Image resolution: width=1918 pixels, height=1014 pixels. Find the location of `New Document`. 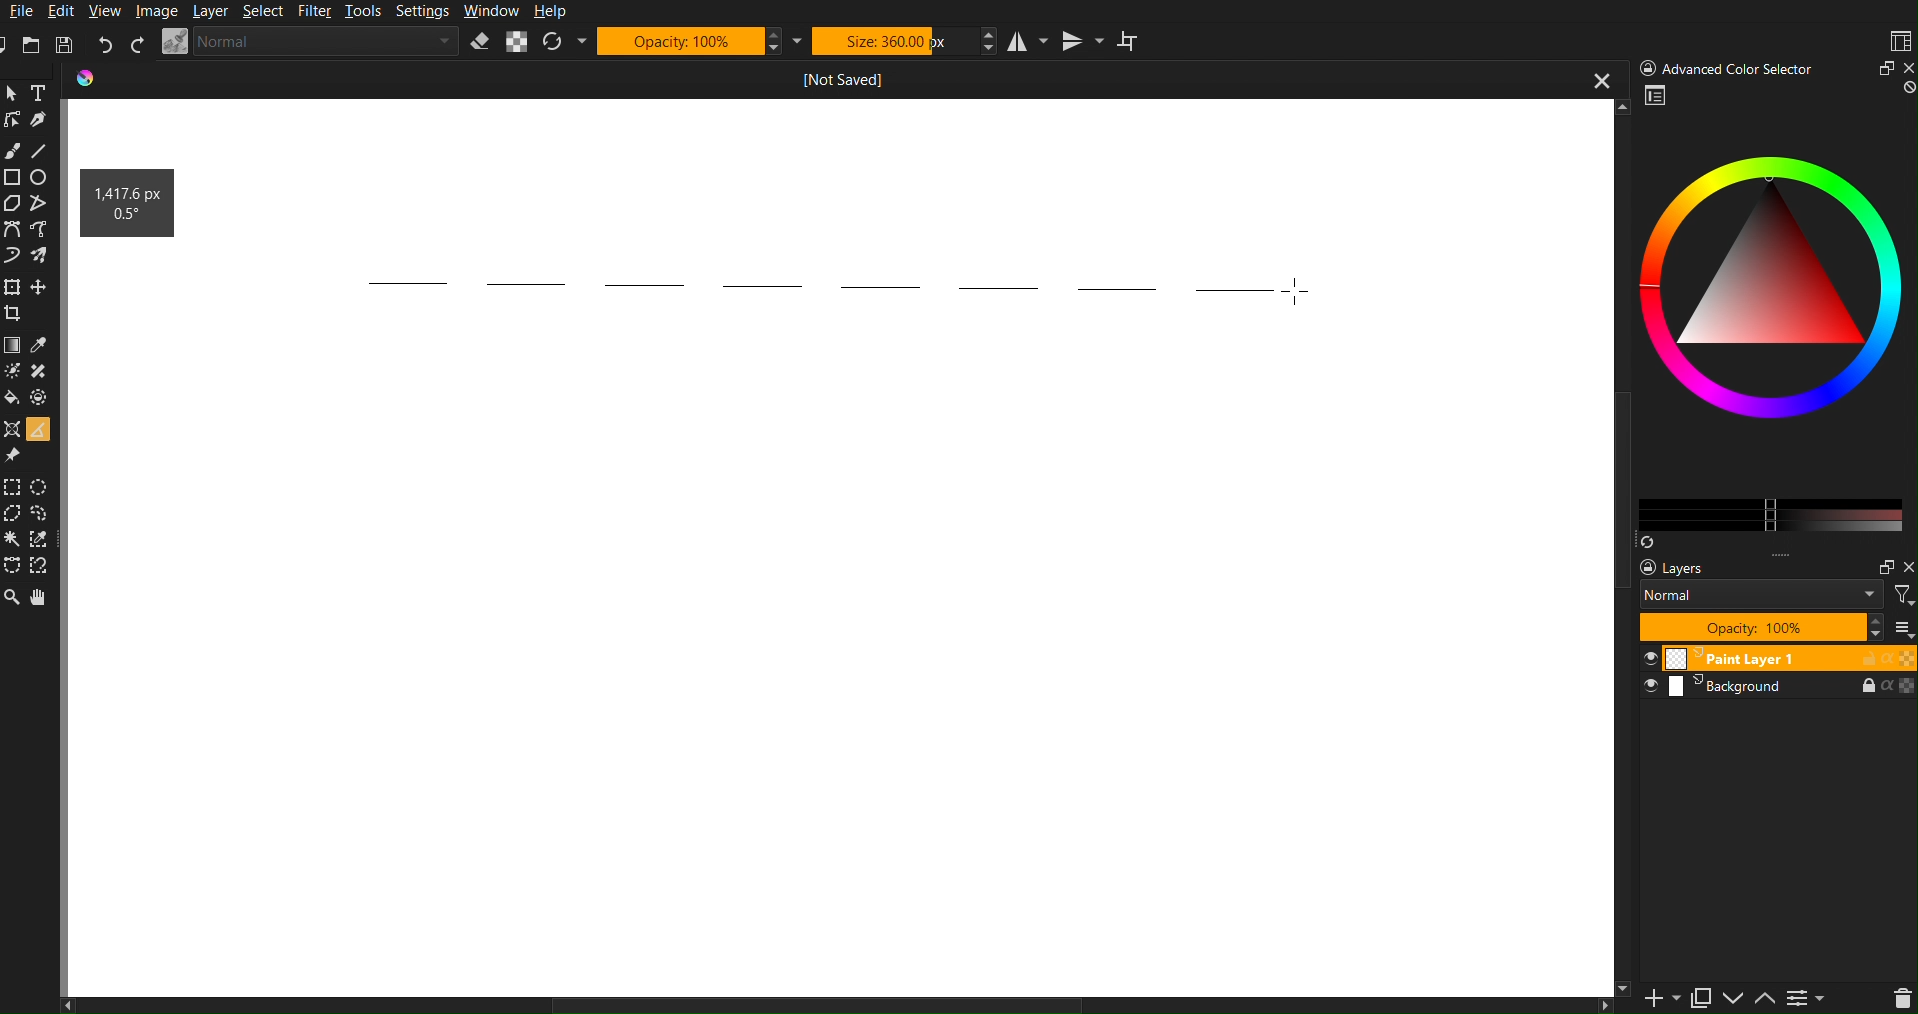

New Document is located at coordinates (12, 45).